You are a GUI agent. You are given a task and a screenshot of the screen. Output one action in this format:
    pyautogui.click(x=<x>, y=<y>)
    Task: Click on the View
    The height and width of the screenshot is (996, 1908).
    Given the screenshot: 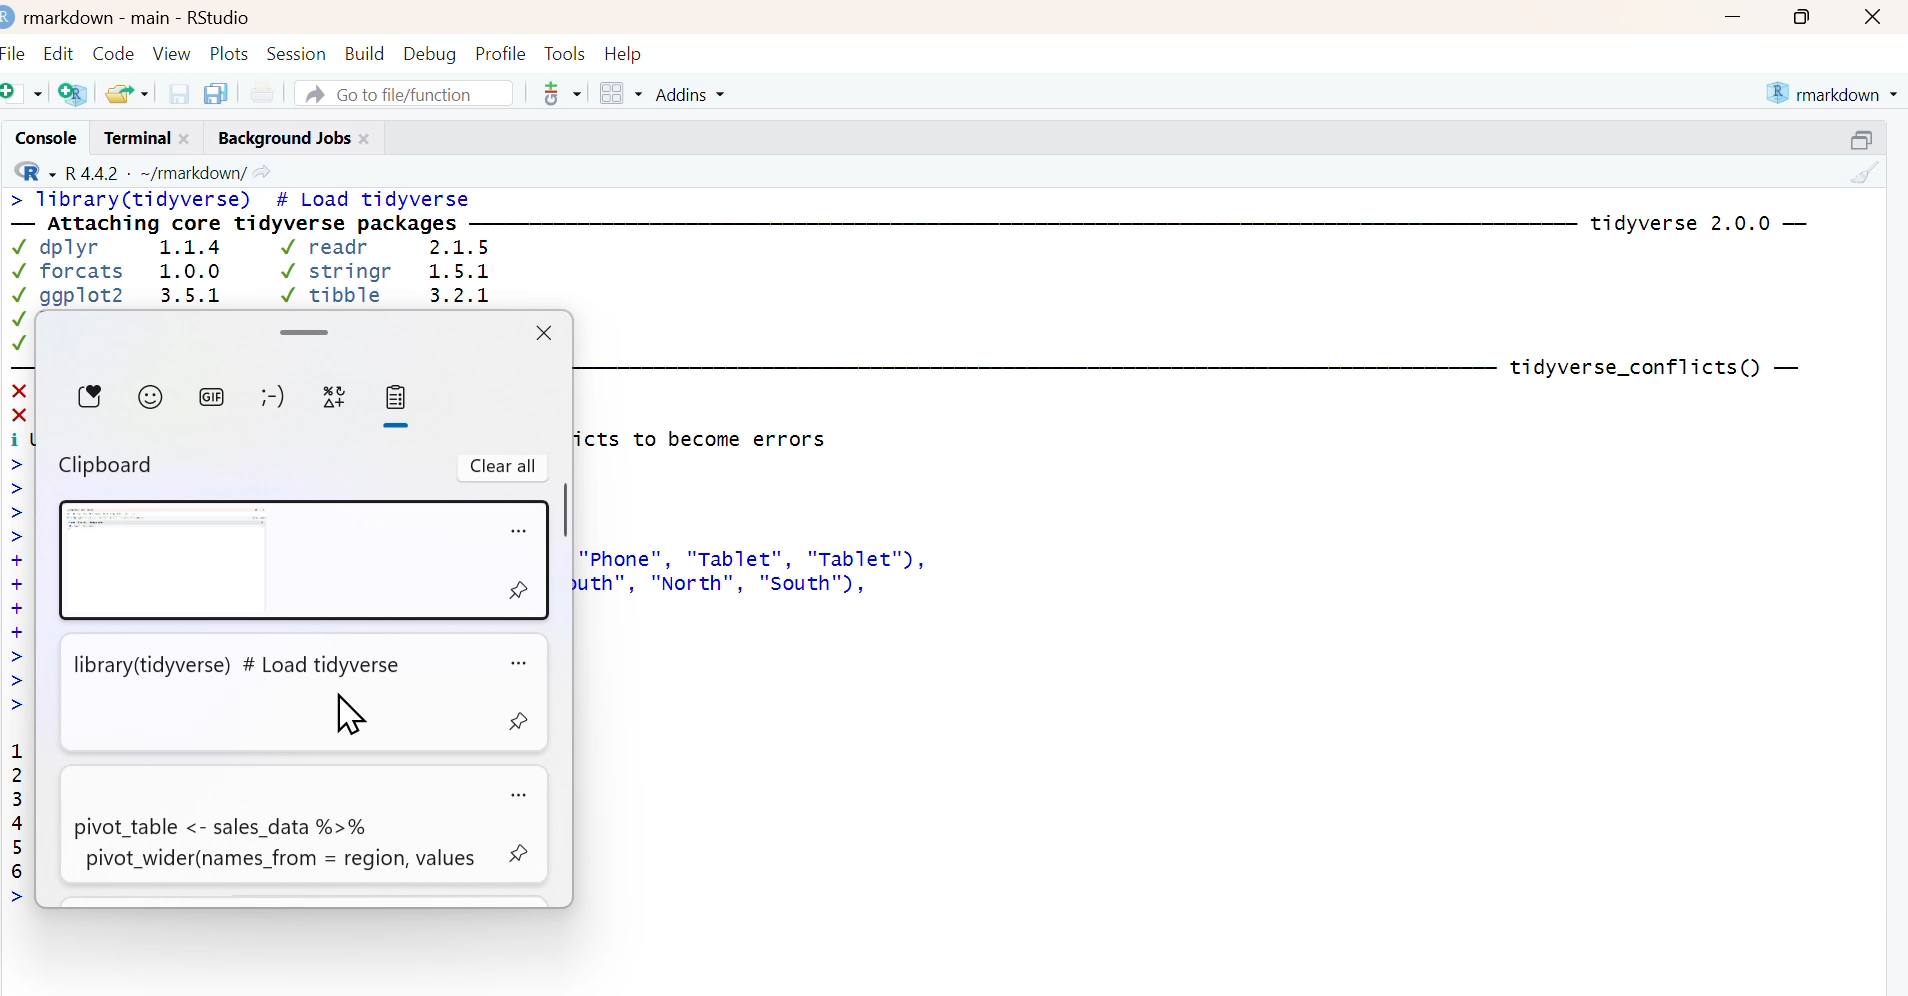 What is the action you would take?
    pyautogui.click(x=174, y=50)
    